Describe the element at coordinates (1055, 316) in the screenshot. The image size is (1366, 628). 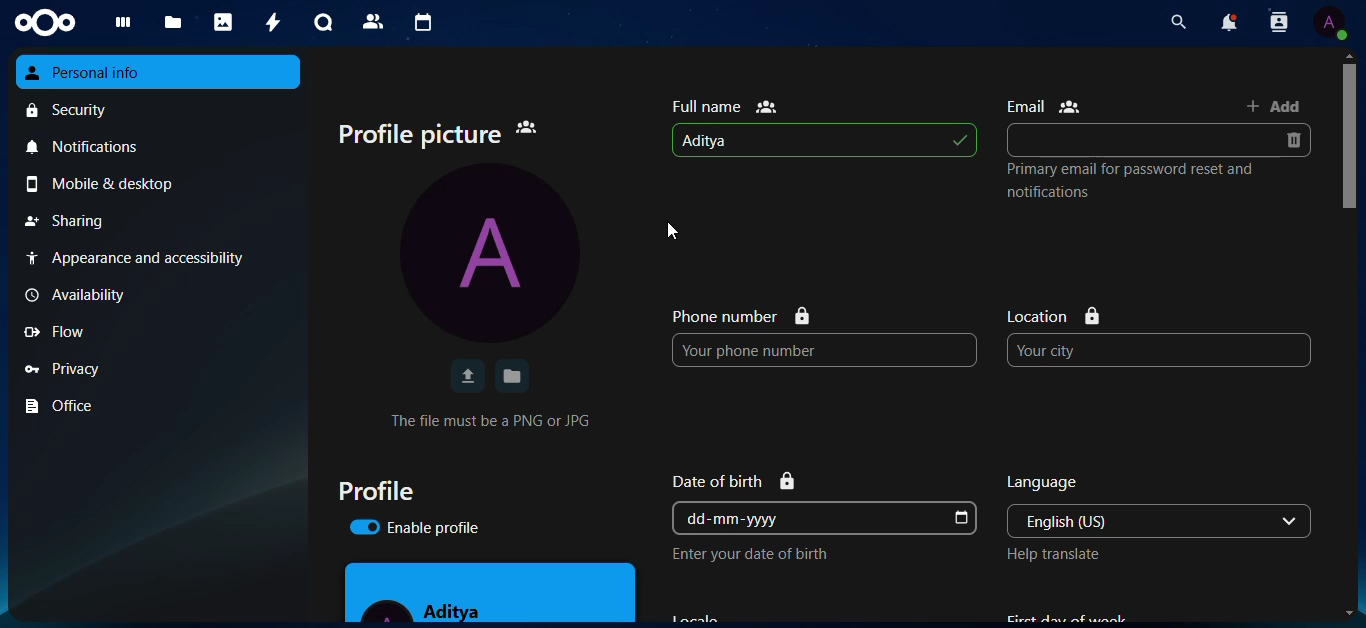
I see `location` at that location.